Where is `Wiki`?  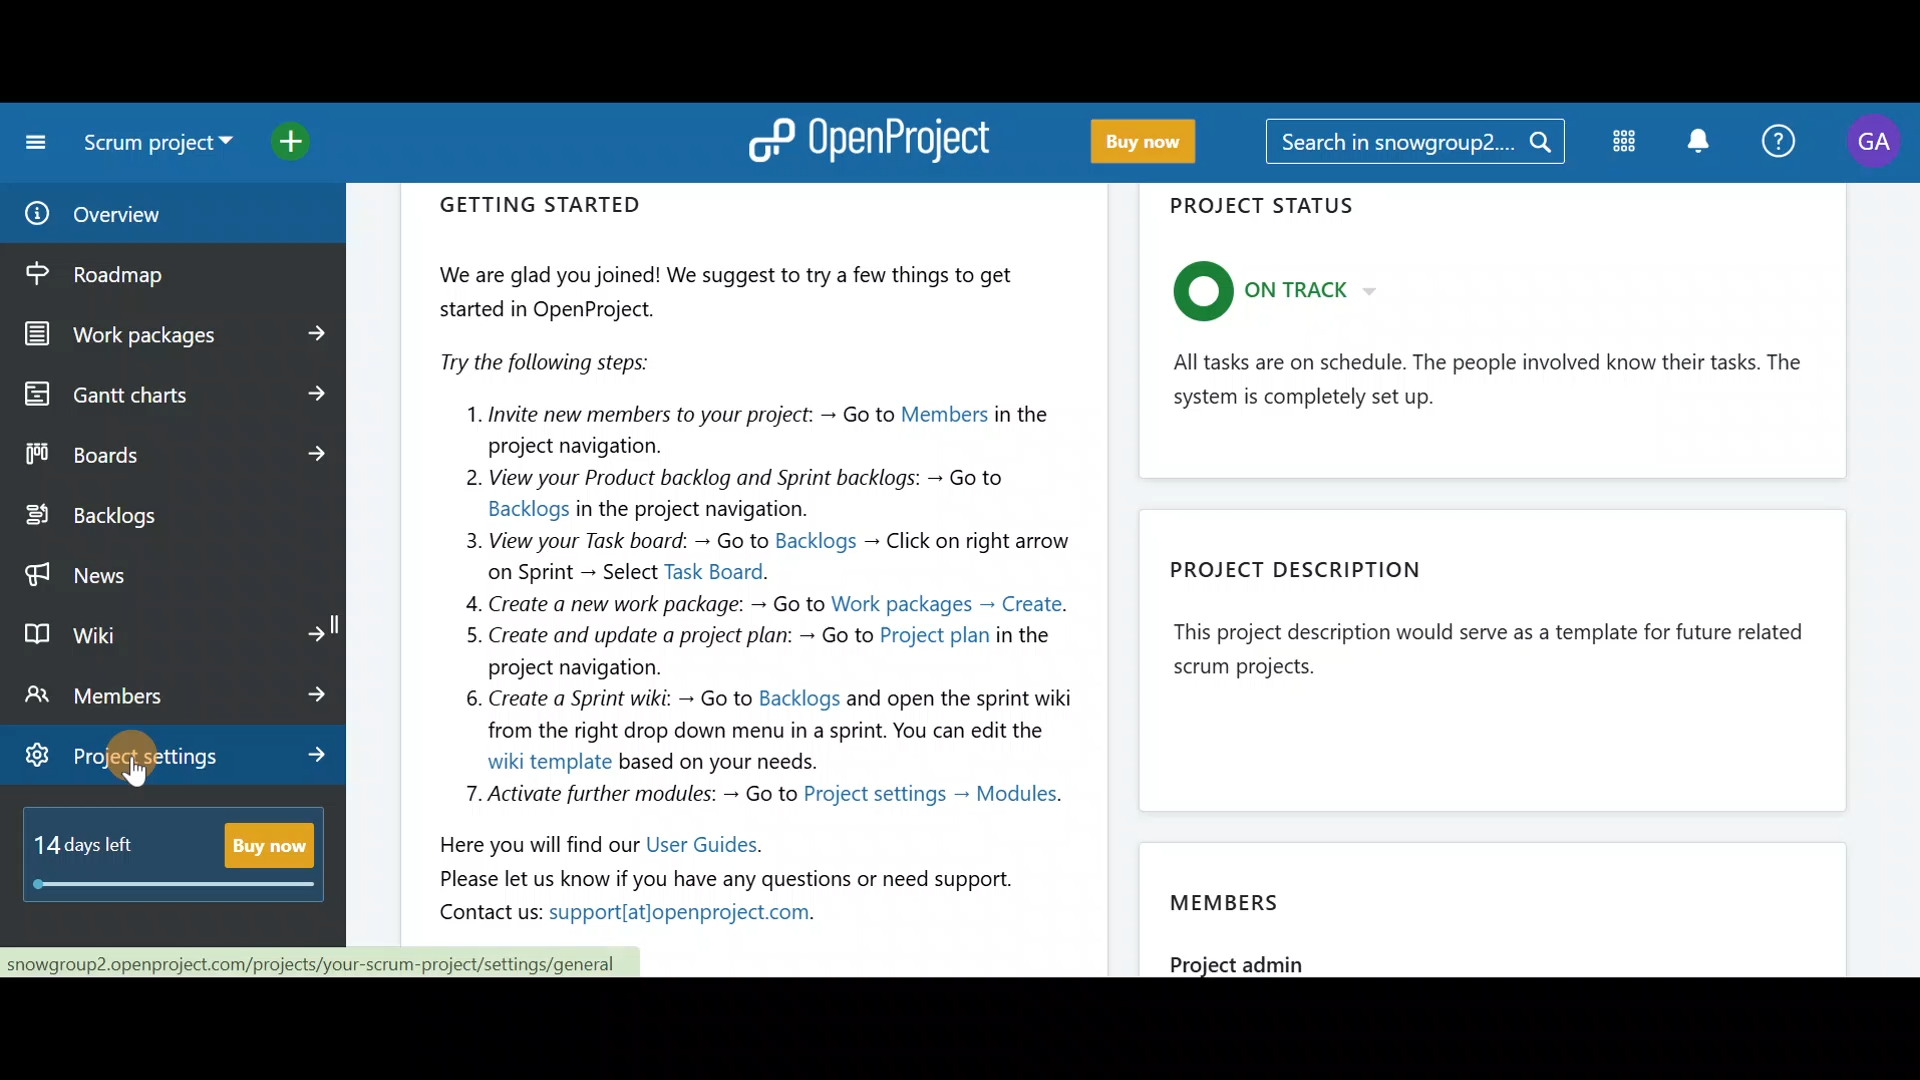
Wiki is located at coordinates (173, 630).